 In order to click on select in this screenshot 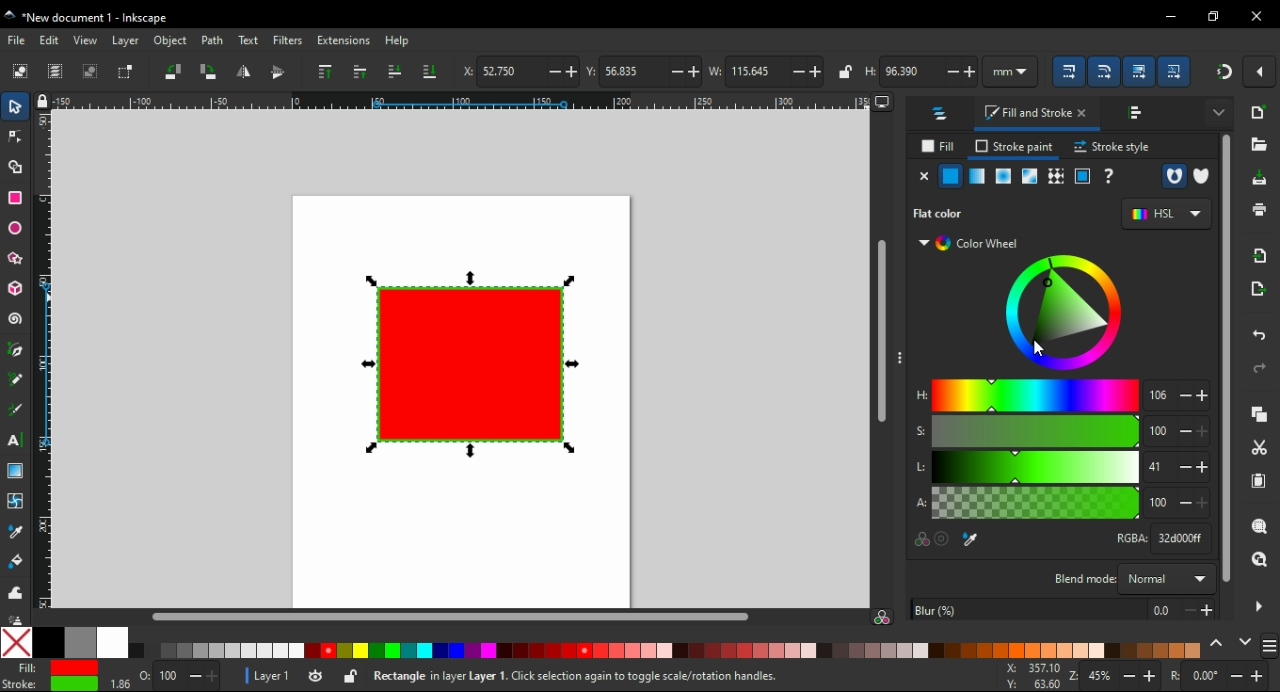, I will do `click(15, 106)`.